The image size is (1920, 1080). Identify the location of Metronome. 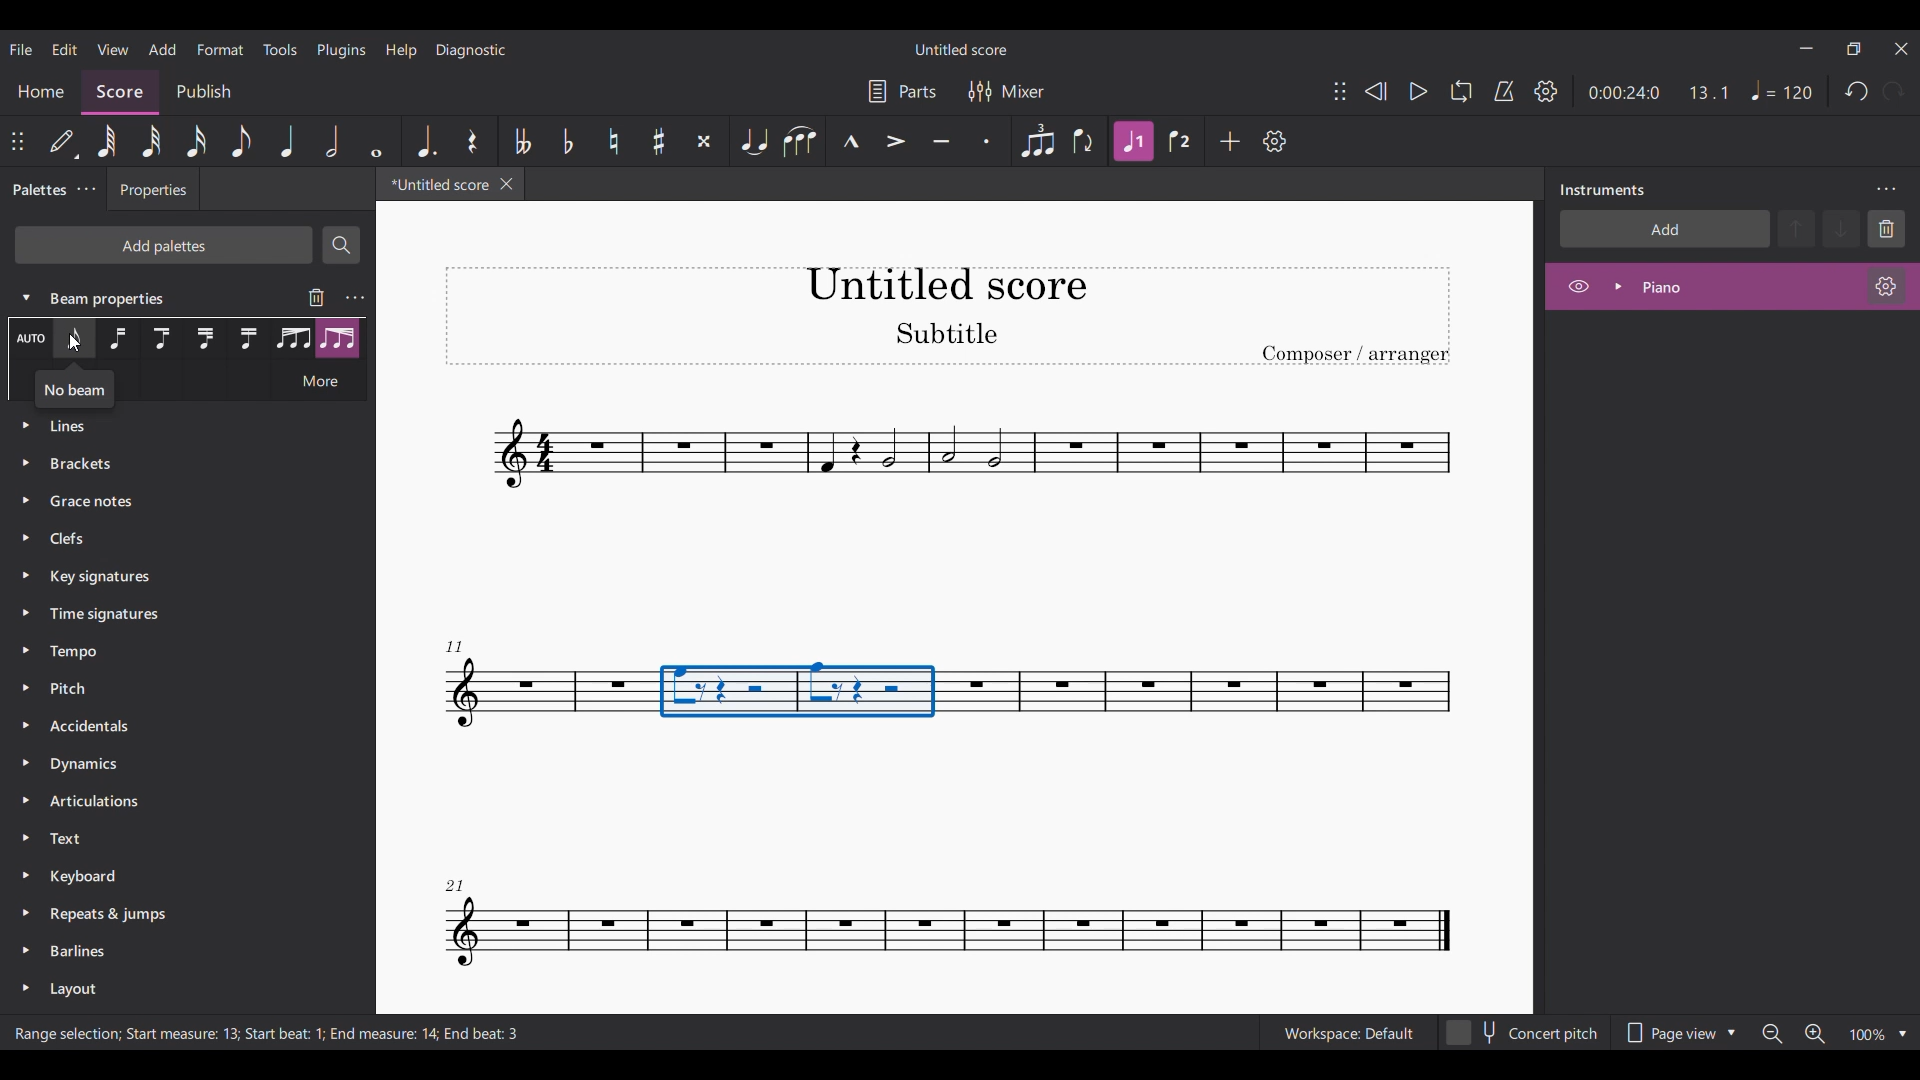
(1504, 91).